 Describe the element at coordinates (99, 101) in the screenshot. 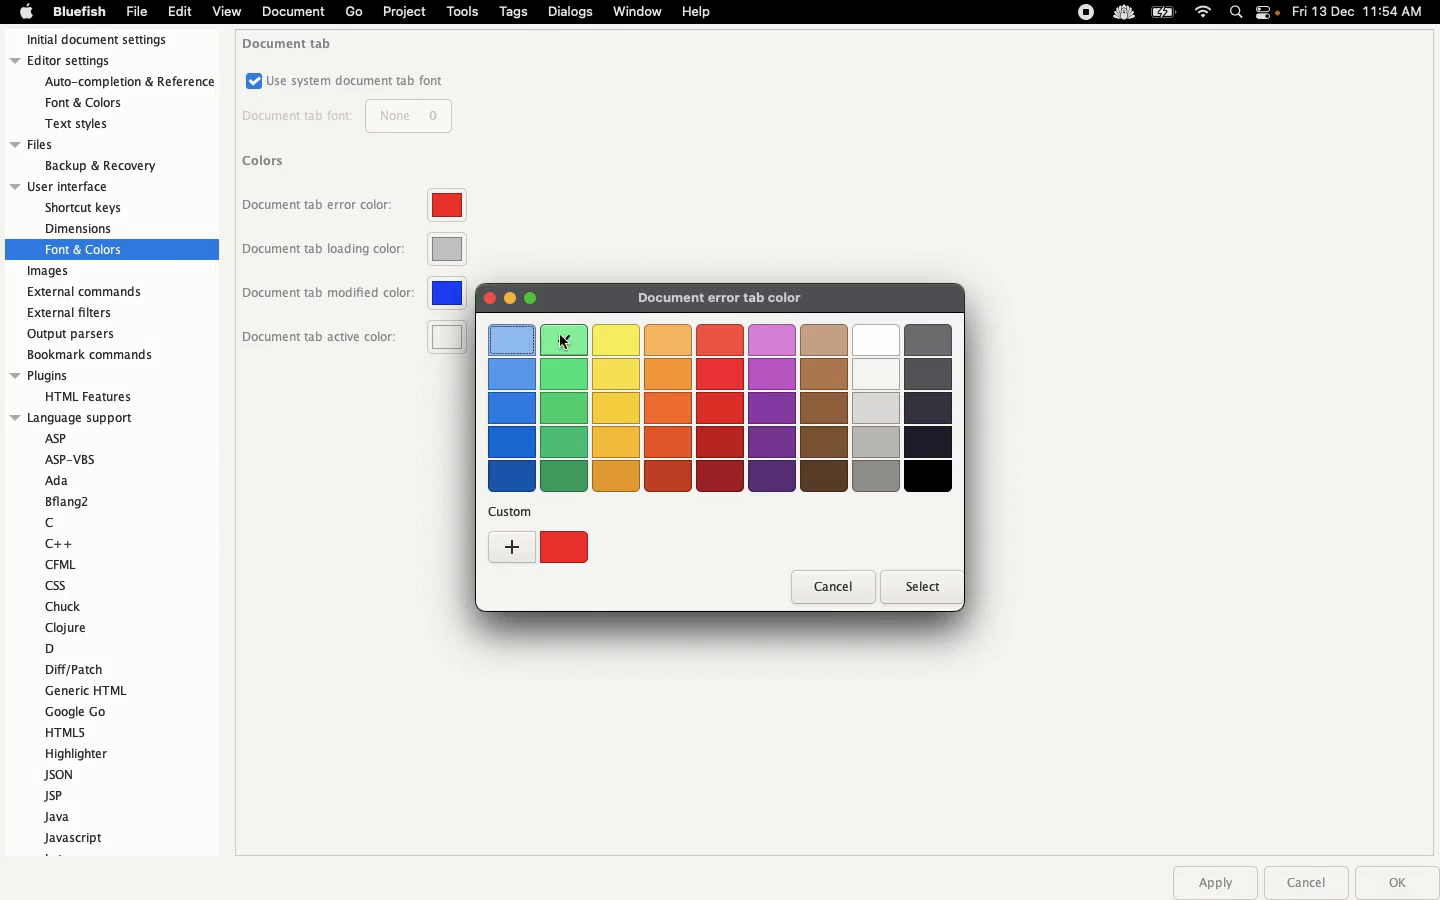

I see `fonts & colors` at that location.